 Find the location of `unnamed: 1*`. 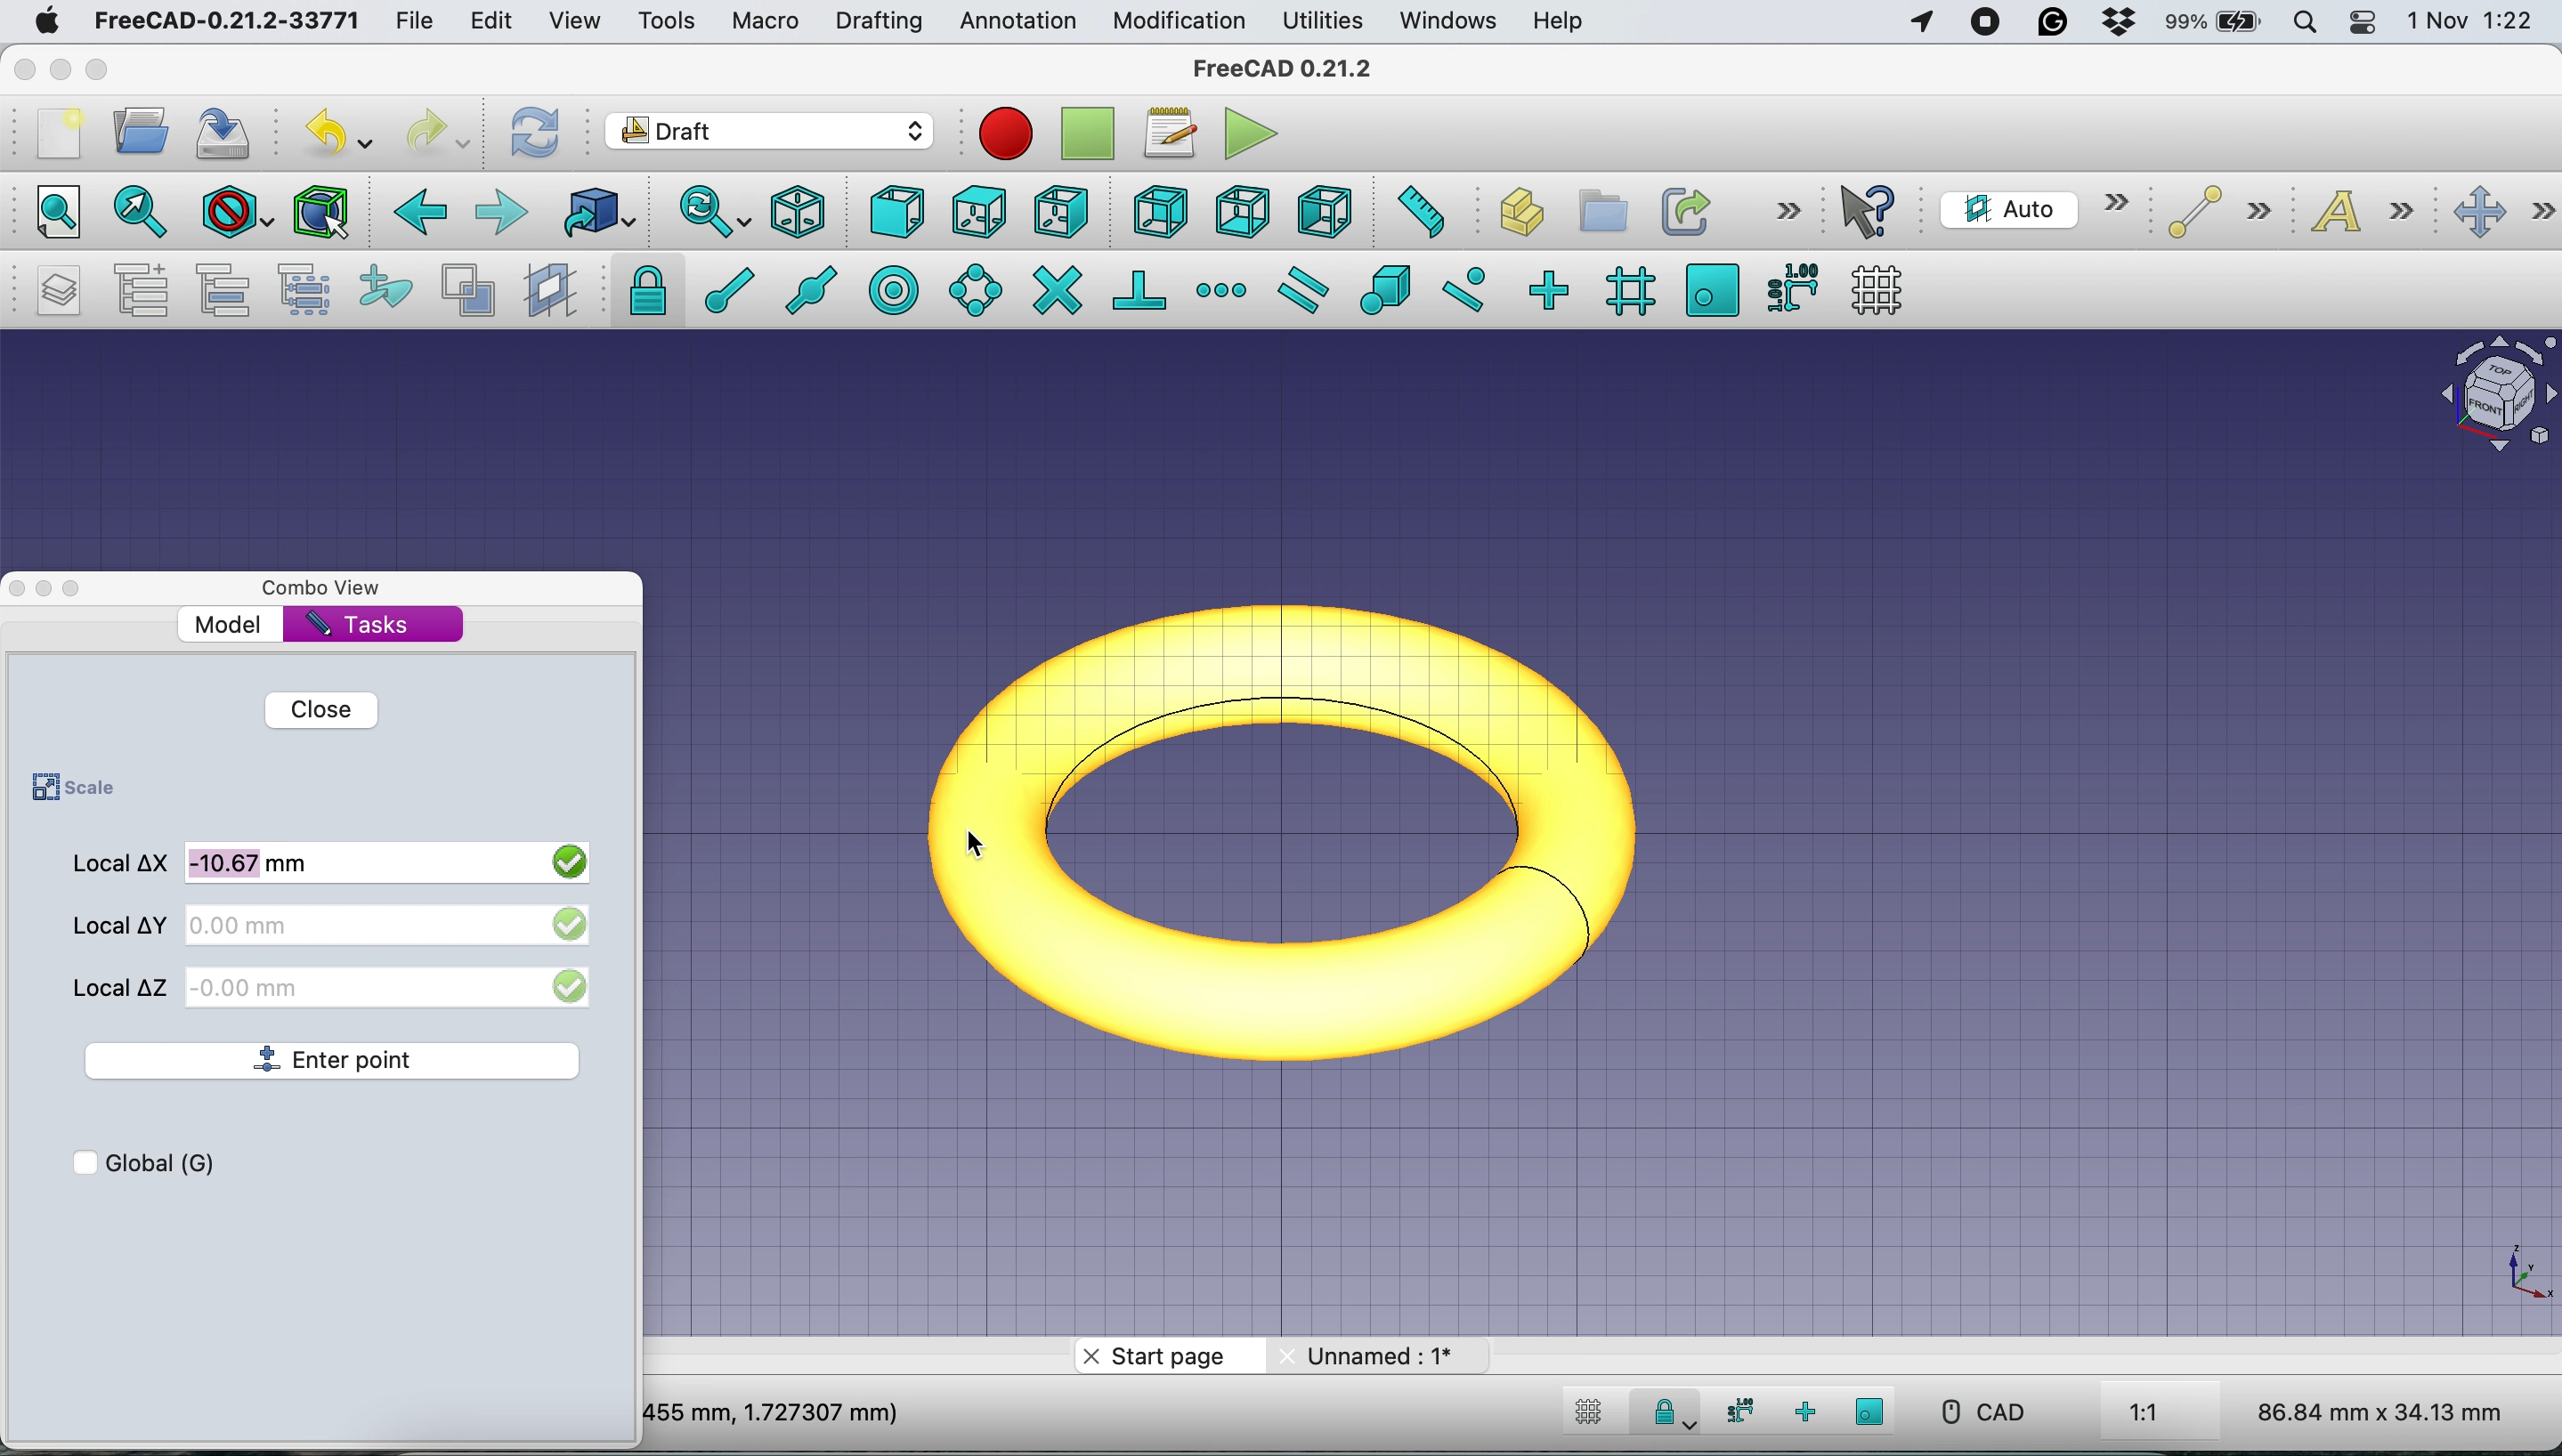

unnamed: 1* is located at coordinates (1381, 1355).